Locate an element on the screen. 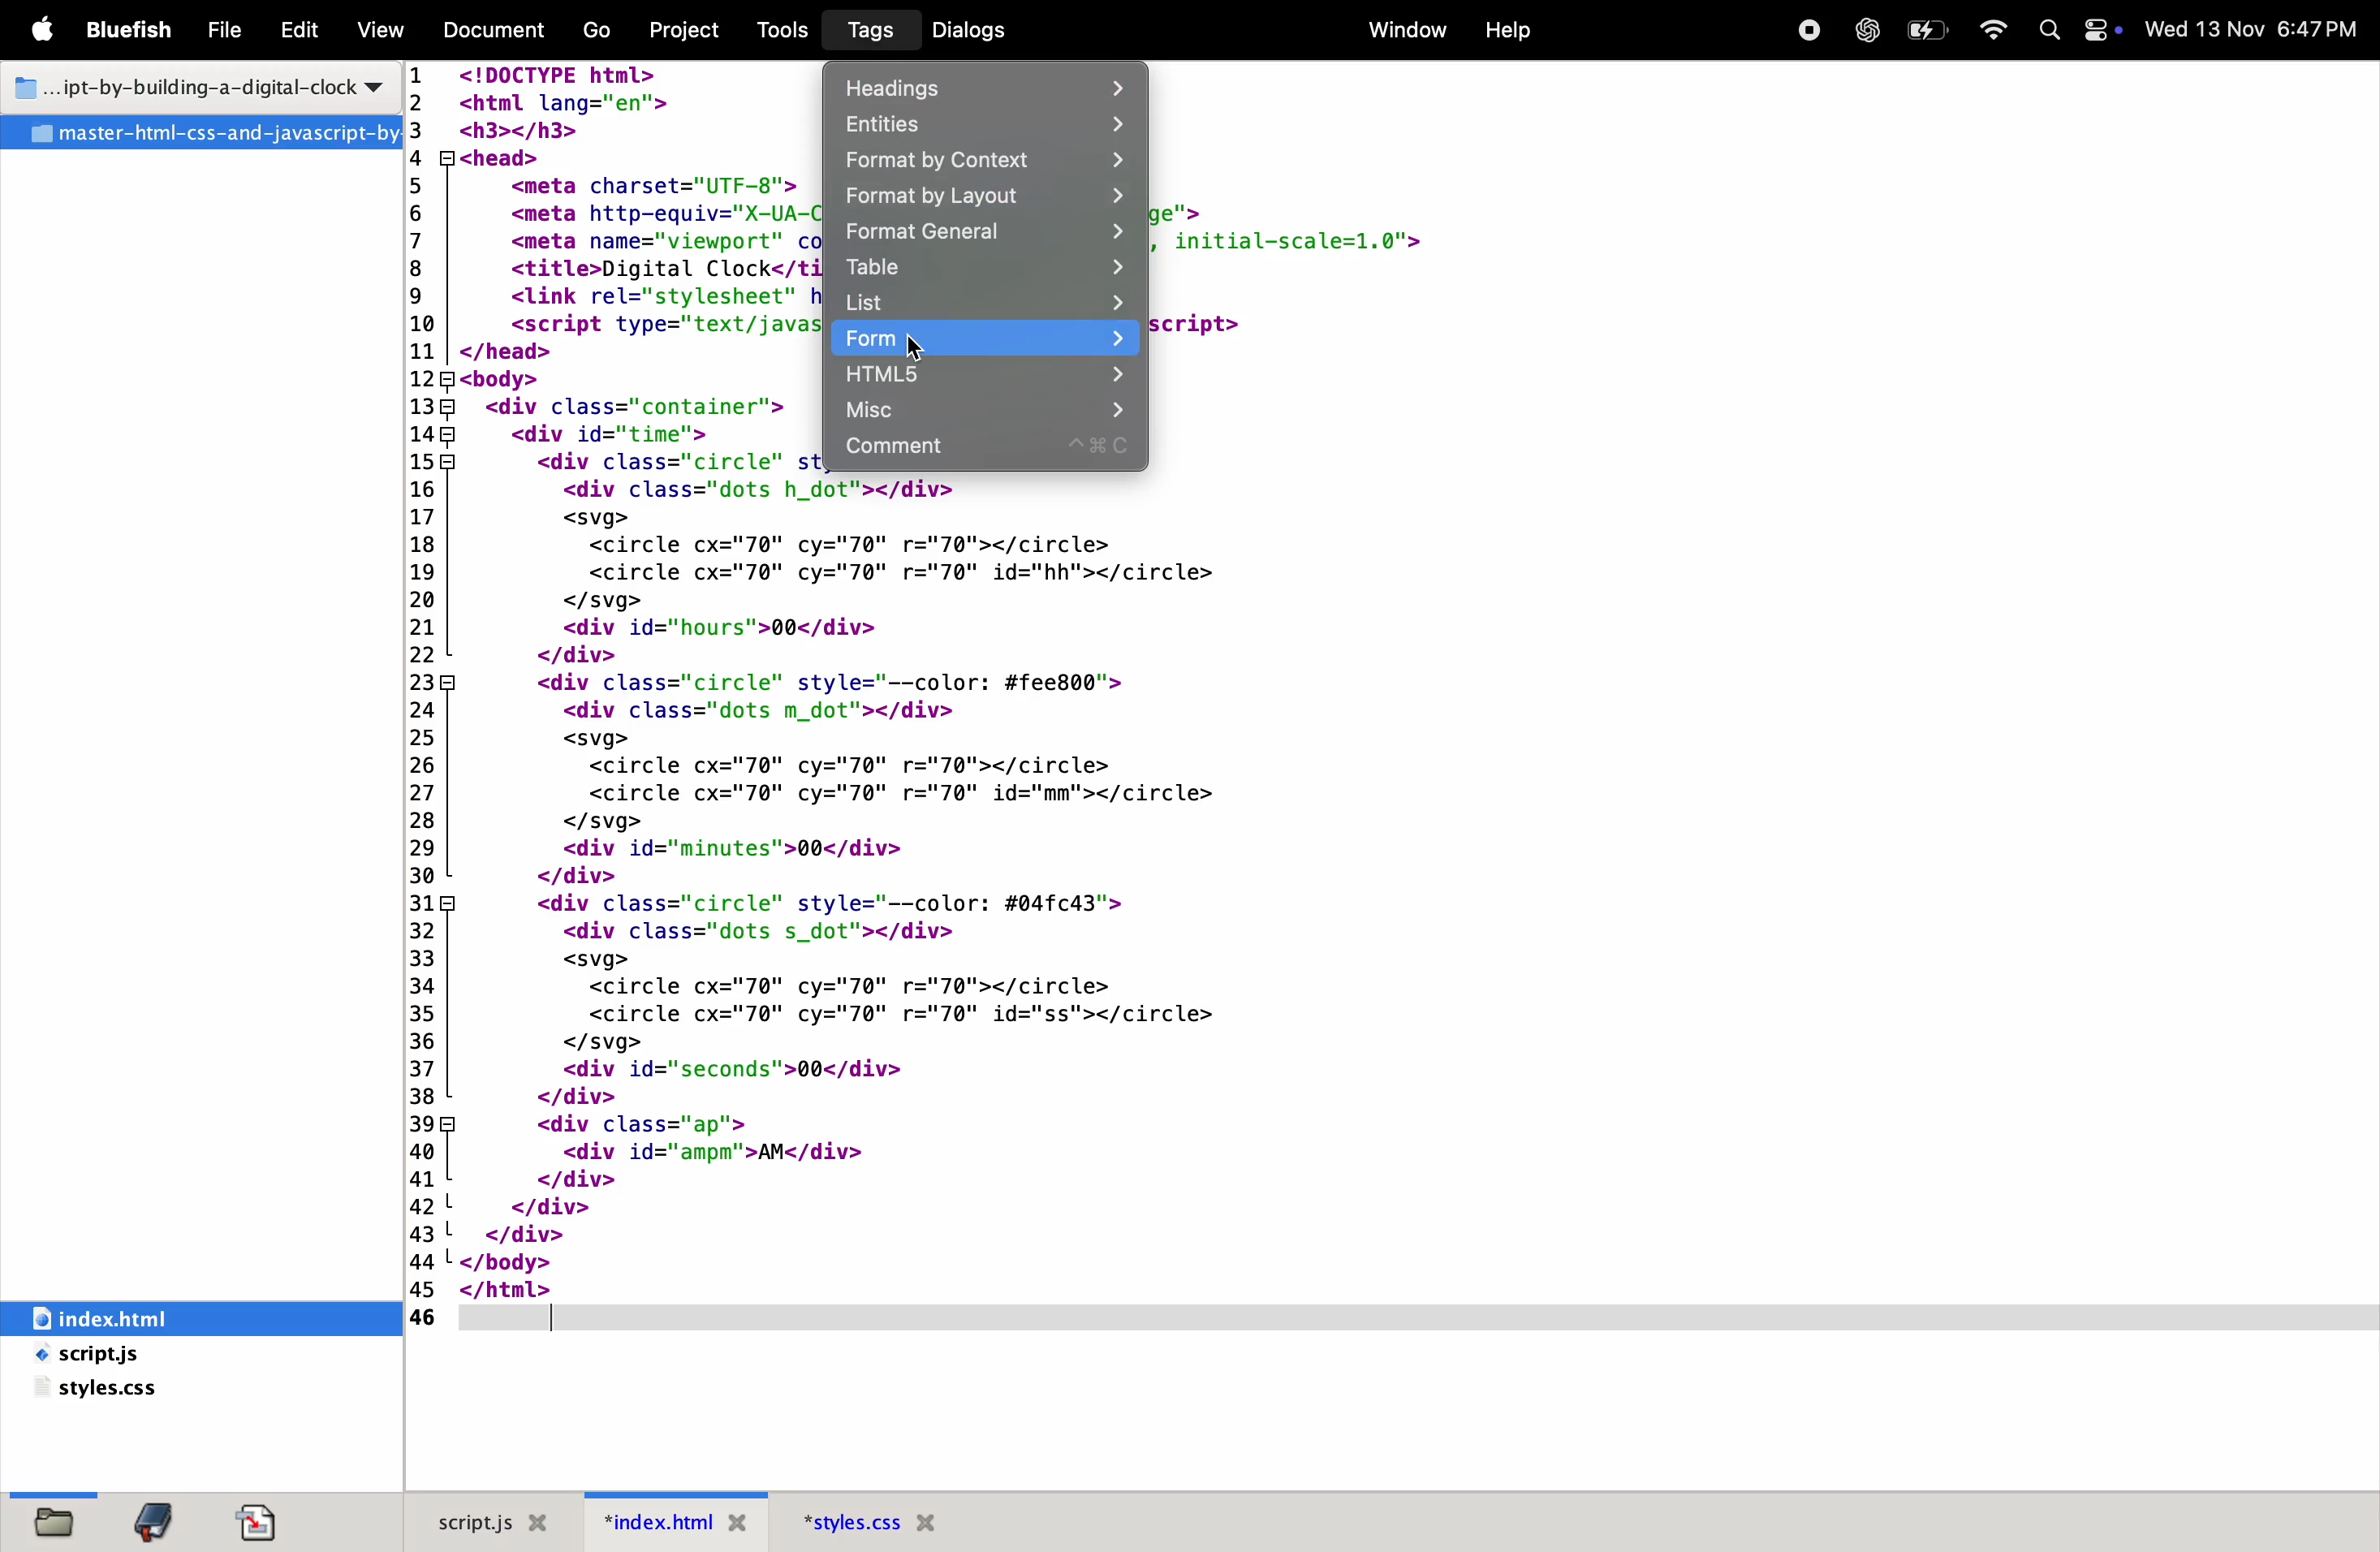 This screenshot has height=1552, width=2380. Misc is located at coordinates (988, 409).